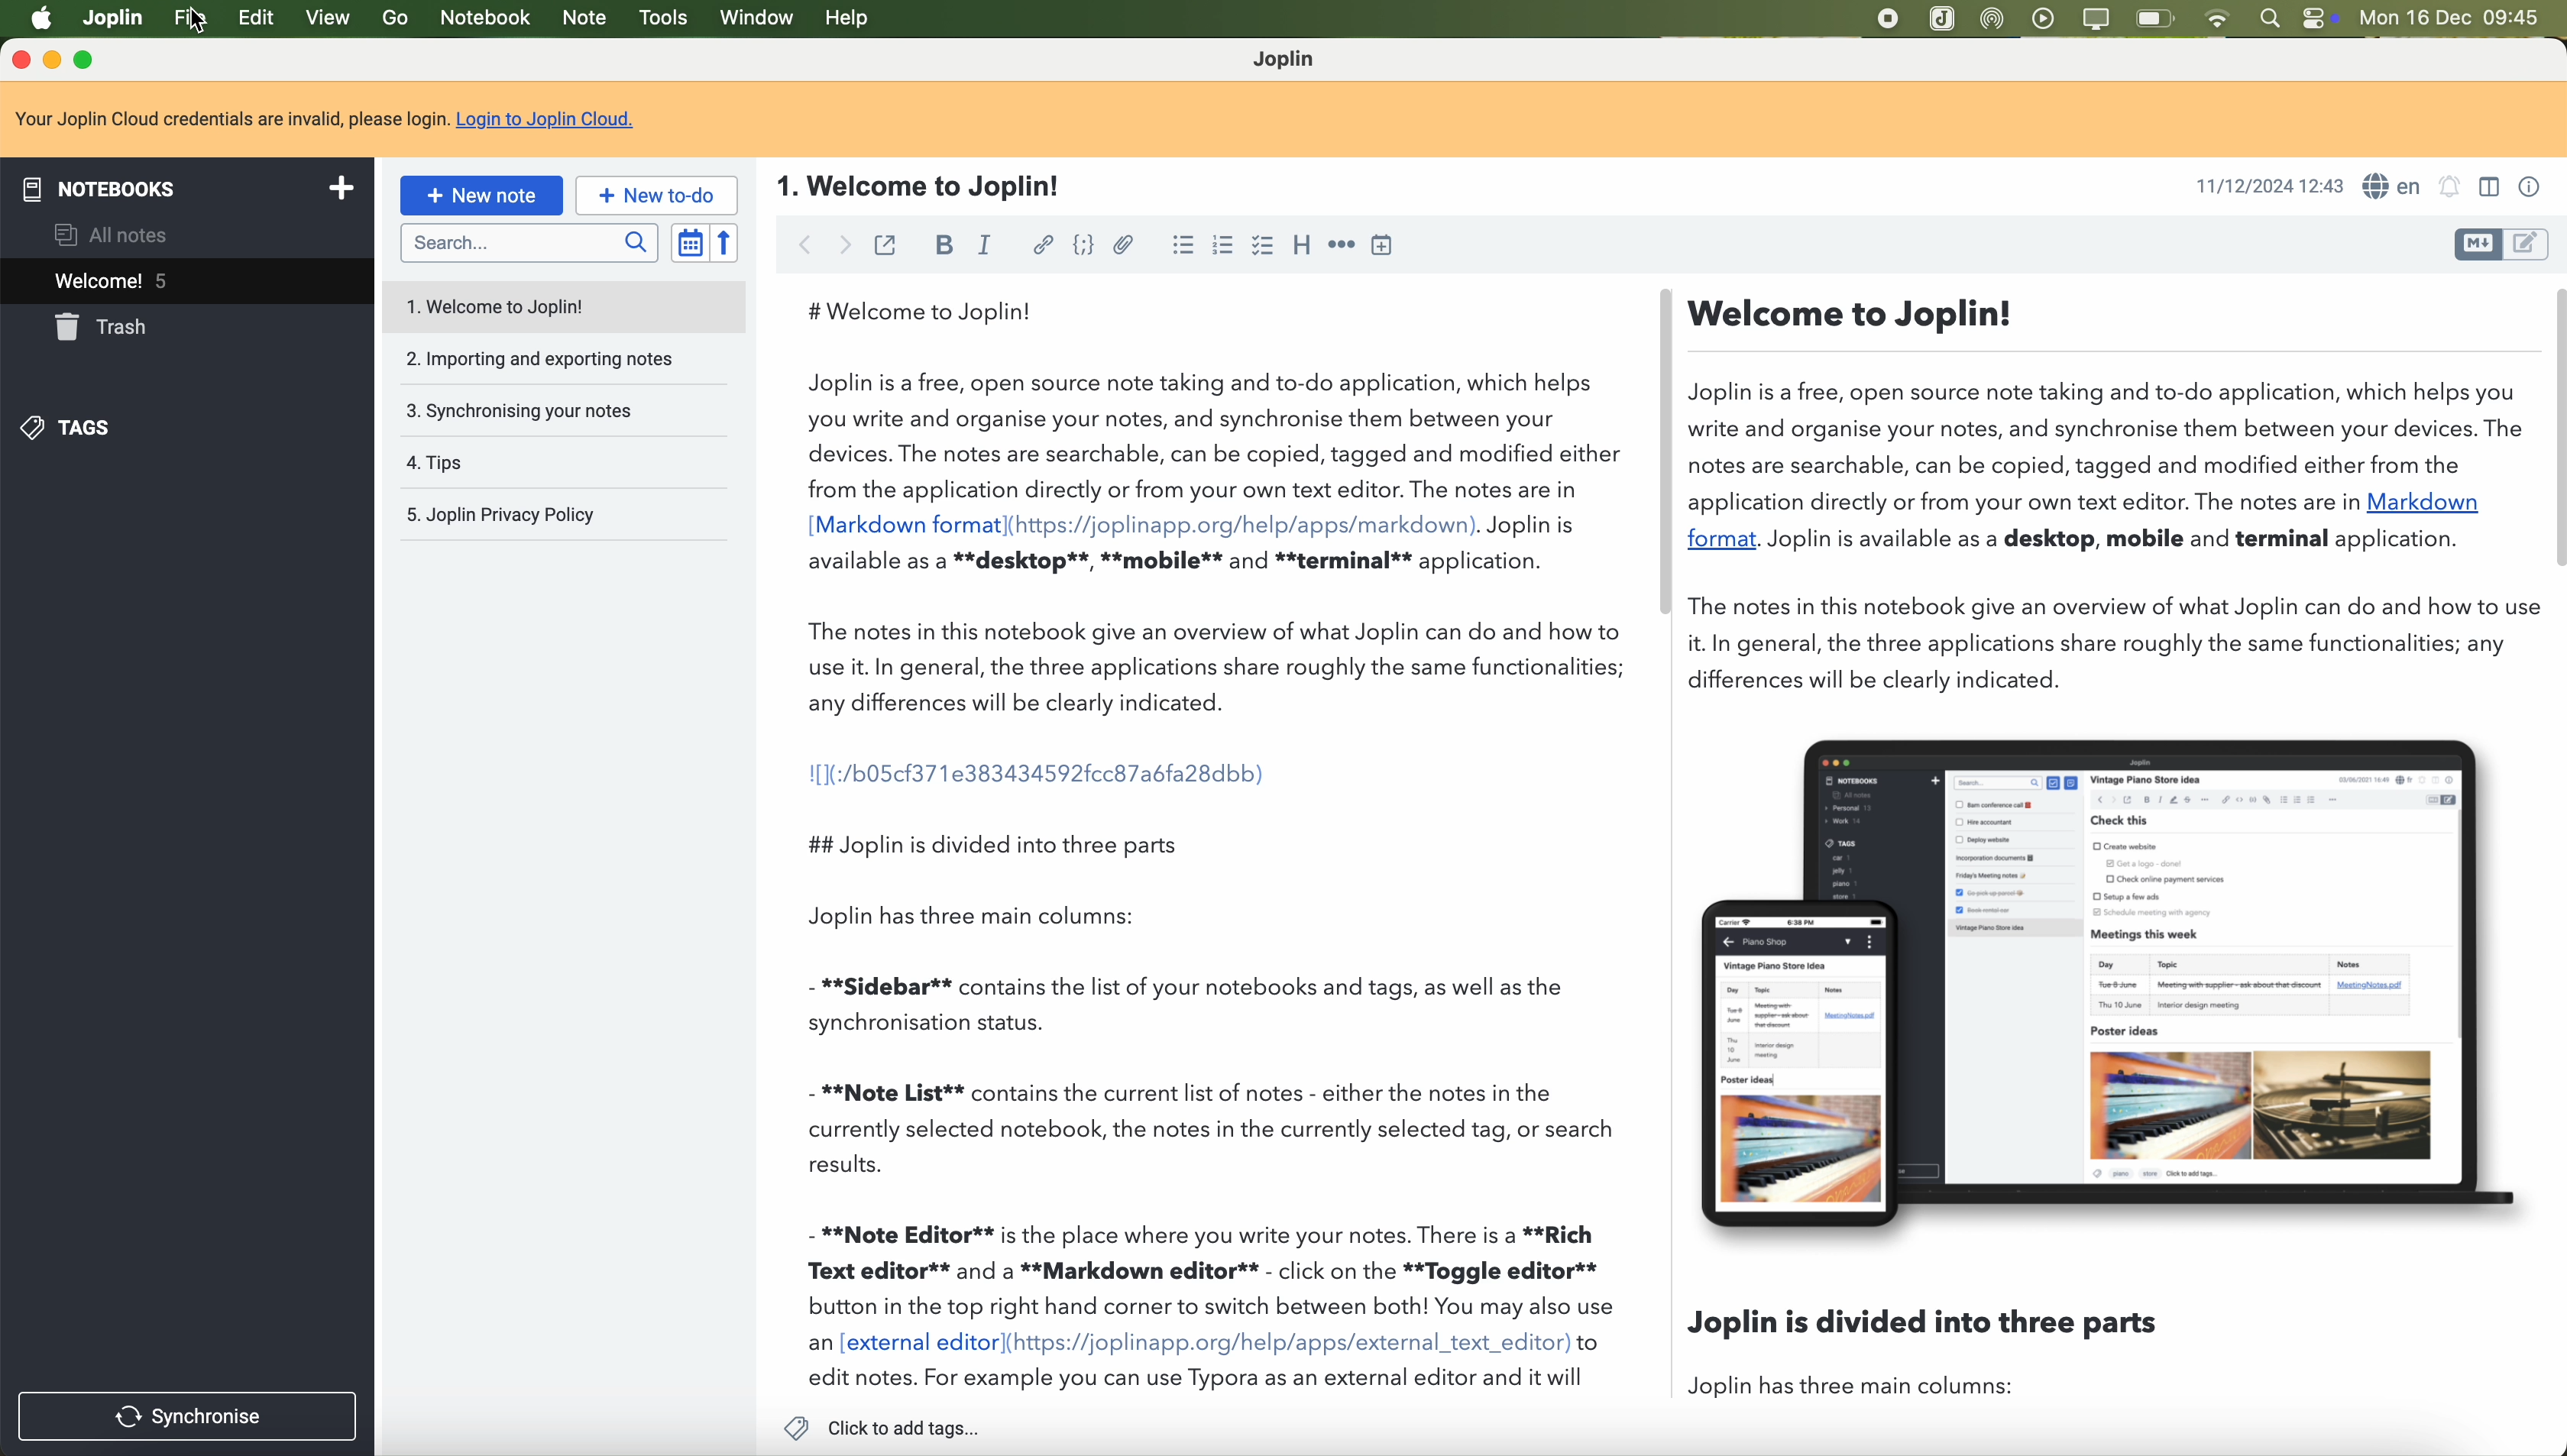  I want to click on available as a **desktop**, **mobile** and **terminal** application., so click(1181, 563).